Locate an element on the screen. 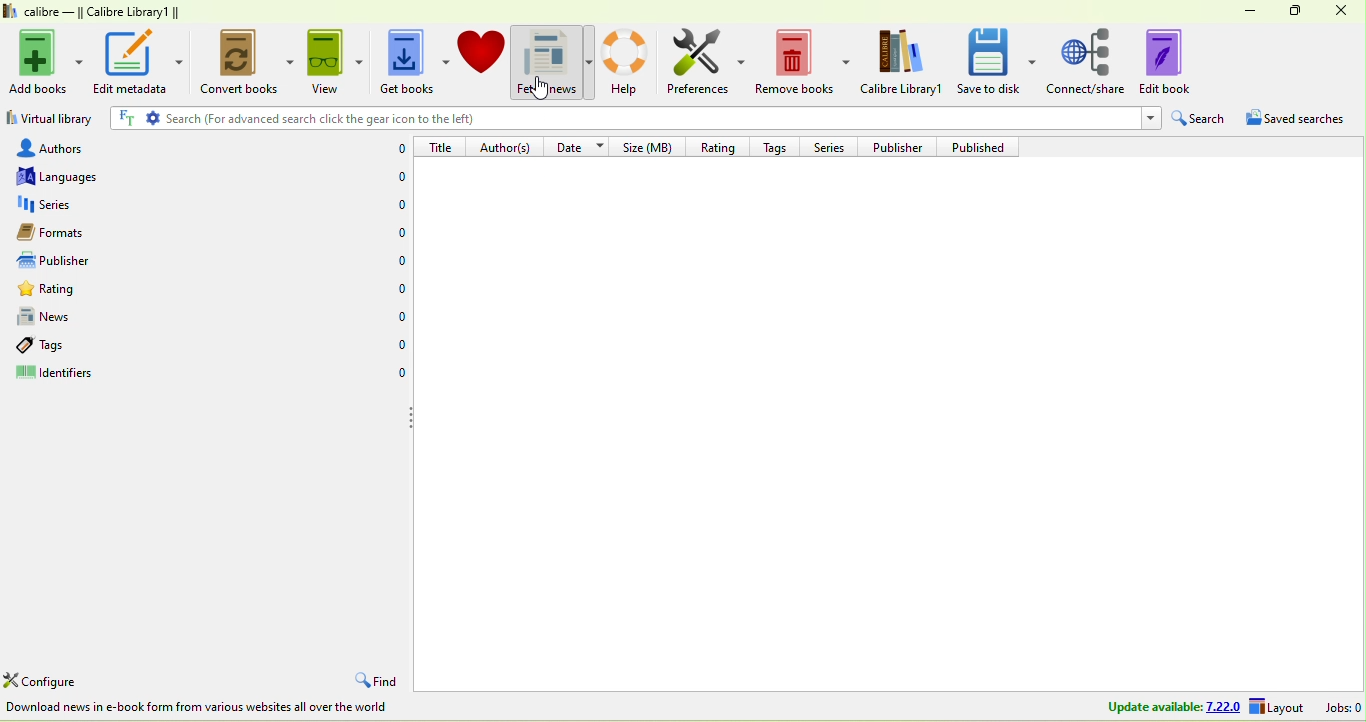 Image resolution: width=1366 pixels, height=722 pixels. rating is located at coordinates (151, 290).